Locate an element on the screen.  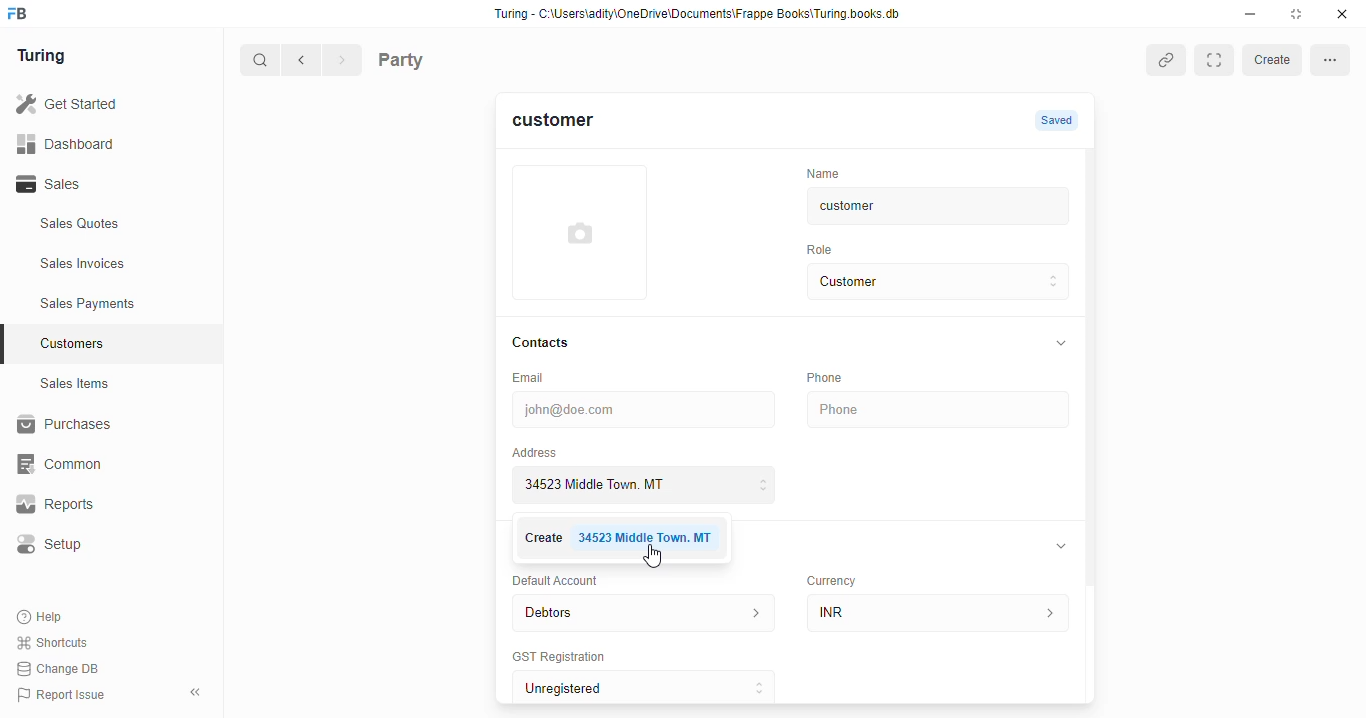
close is located at coordinates (1345, 14).